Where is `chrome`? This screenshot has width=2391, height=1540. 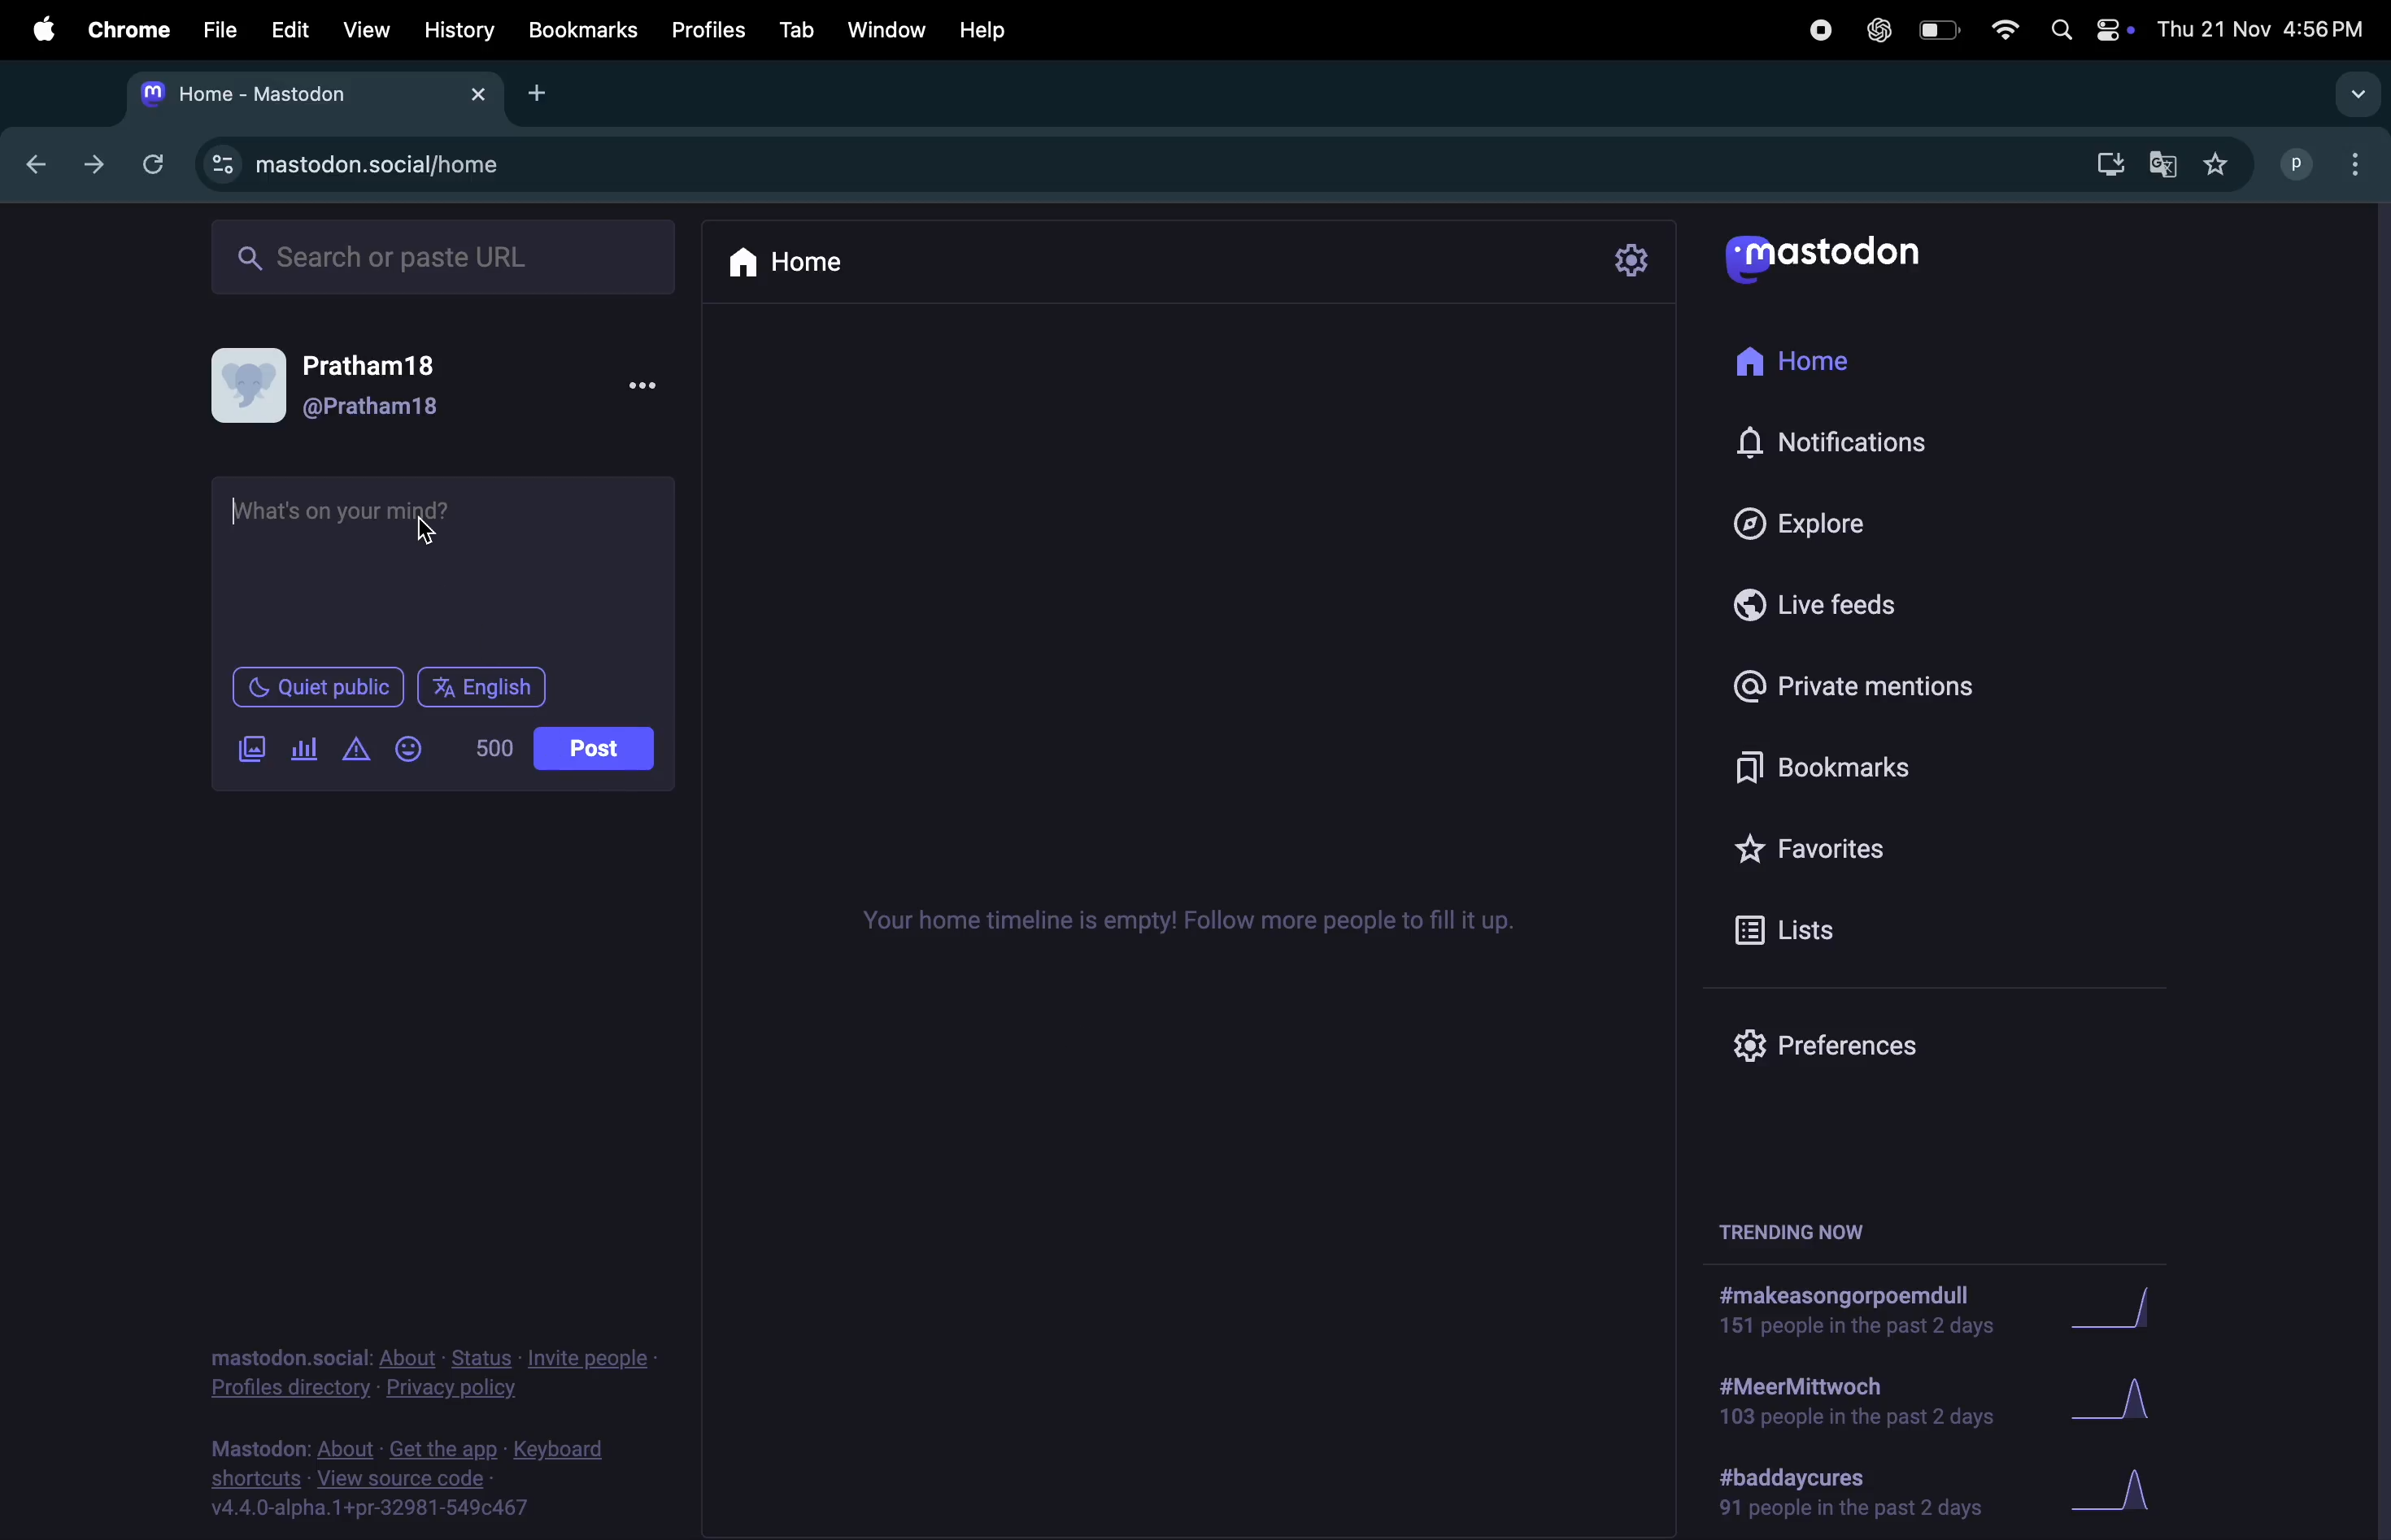 chrome is located at coordinates (122, 29).